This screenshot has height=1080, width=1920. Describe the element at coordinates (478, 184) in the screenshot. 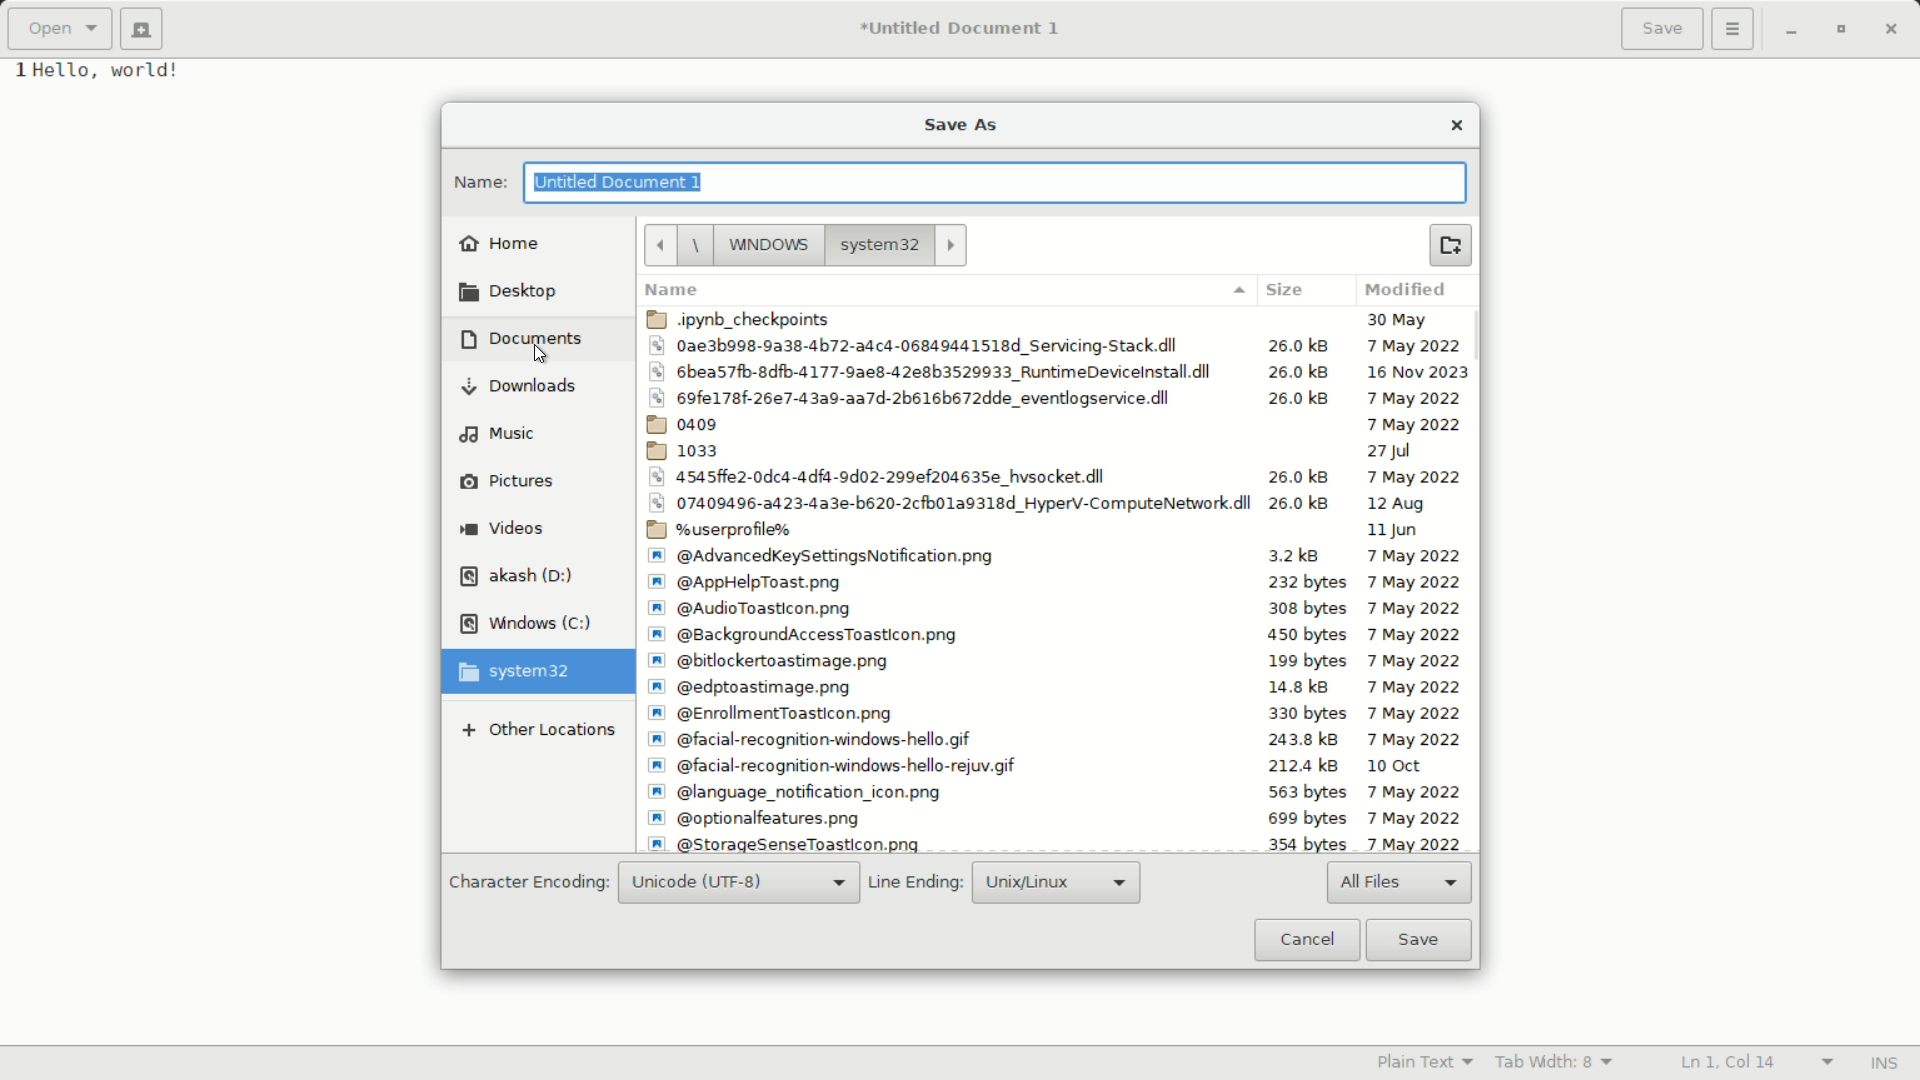

I see `name` at that location.